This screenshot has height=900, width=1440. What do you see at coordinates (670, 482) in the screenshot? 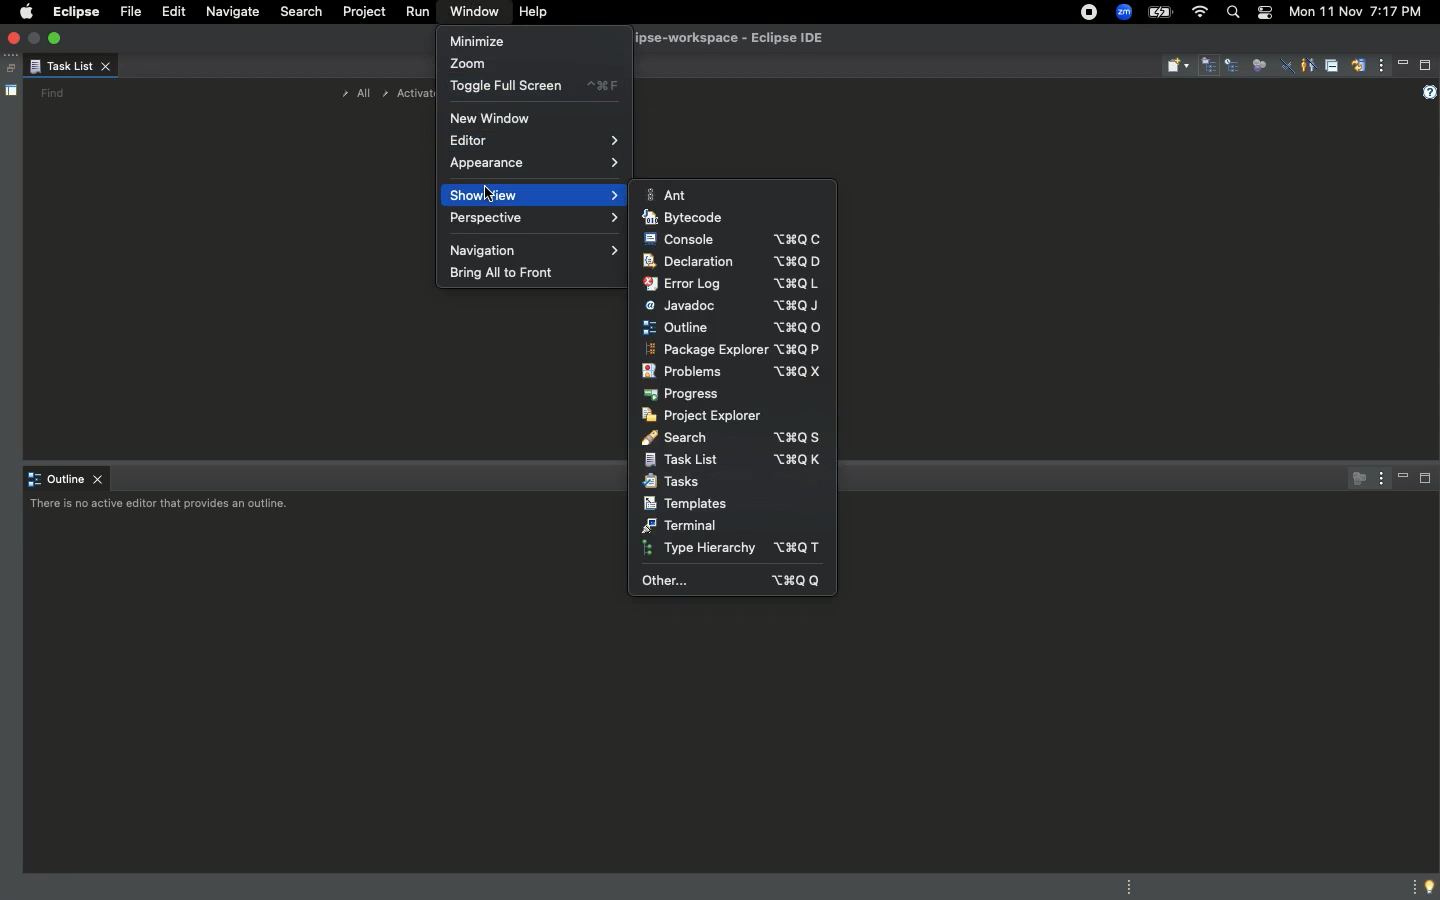
I see `Tasks` at bounding box center [670, 482].